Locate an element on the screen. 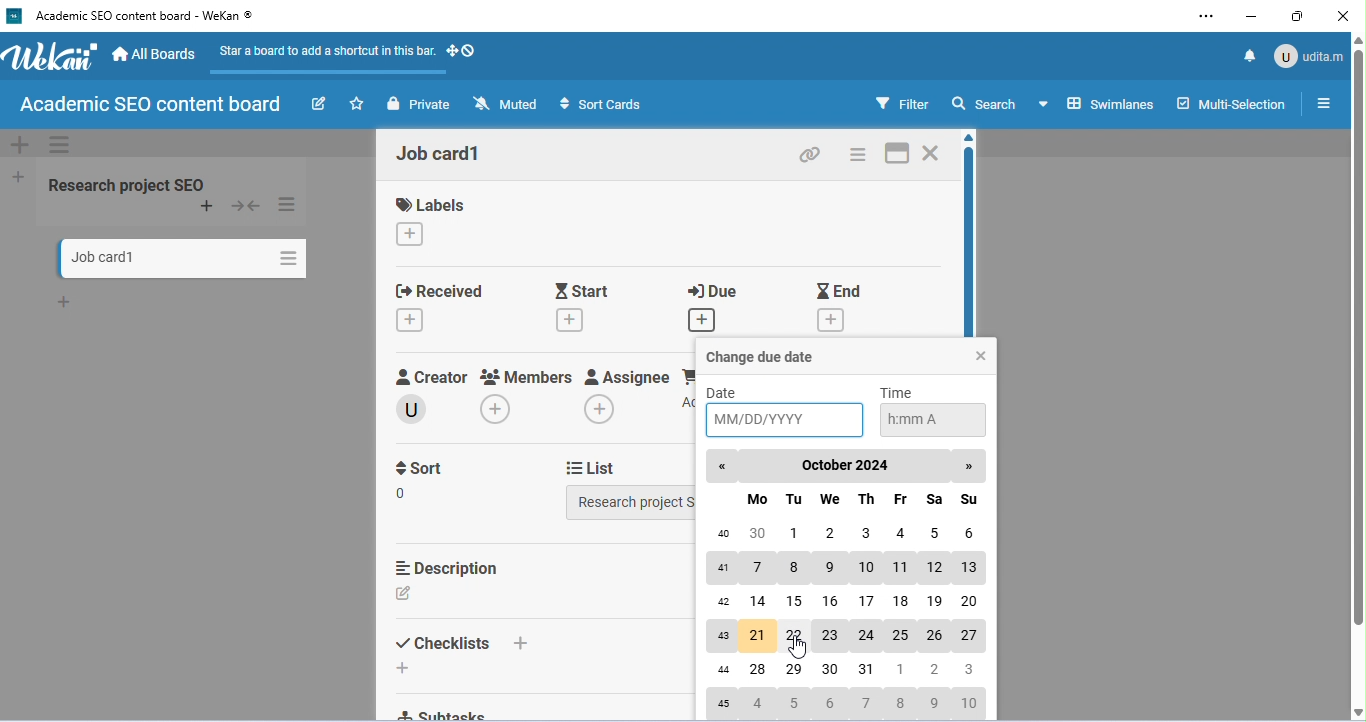  add end date is located at coordinates (840, 320).